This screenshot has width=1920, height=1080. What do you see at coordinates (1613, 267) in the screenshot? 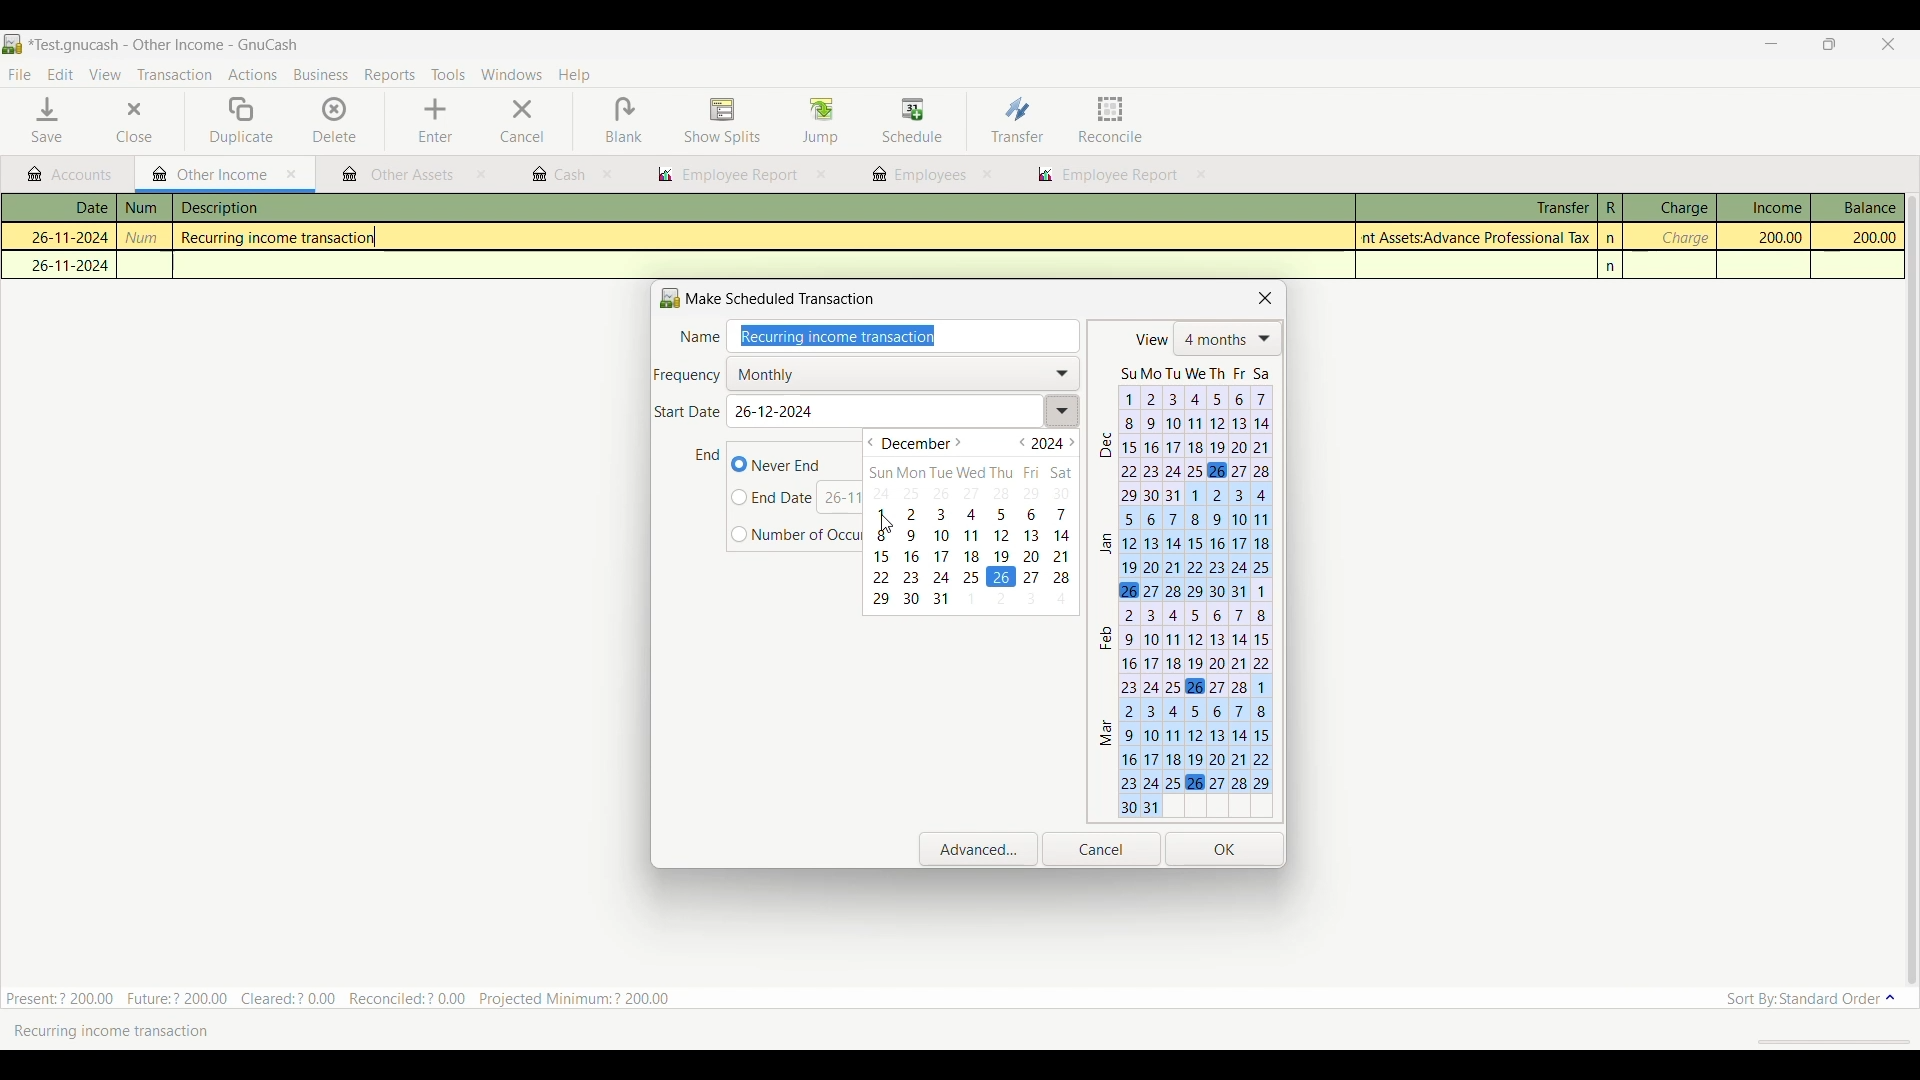
I see `n` at bounding box center [1613, 267].